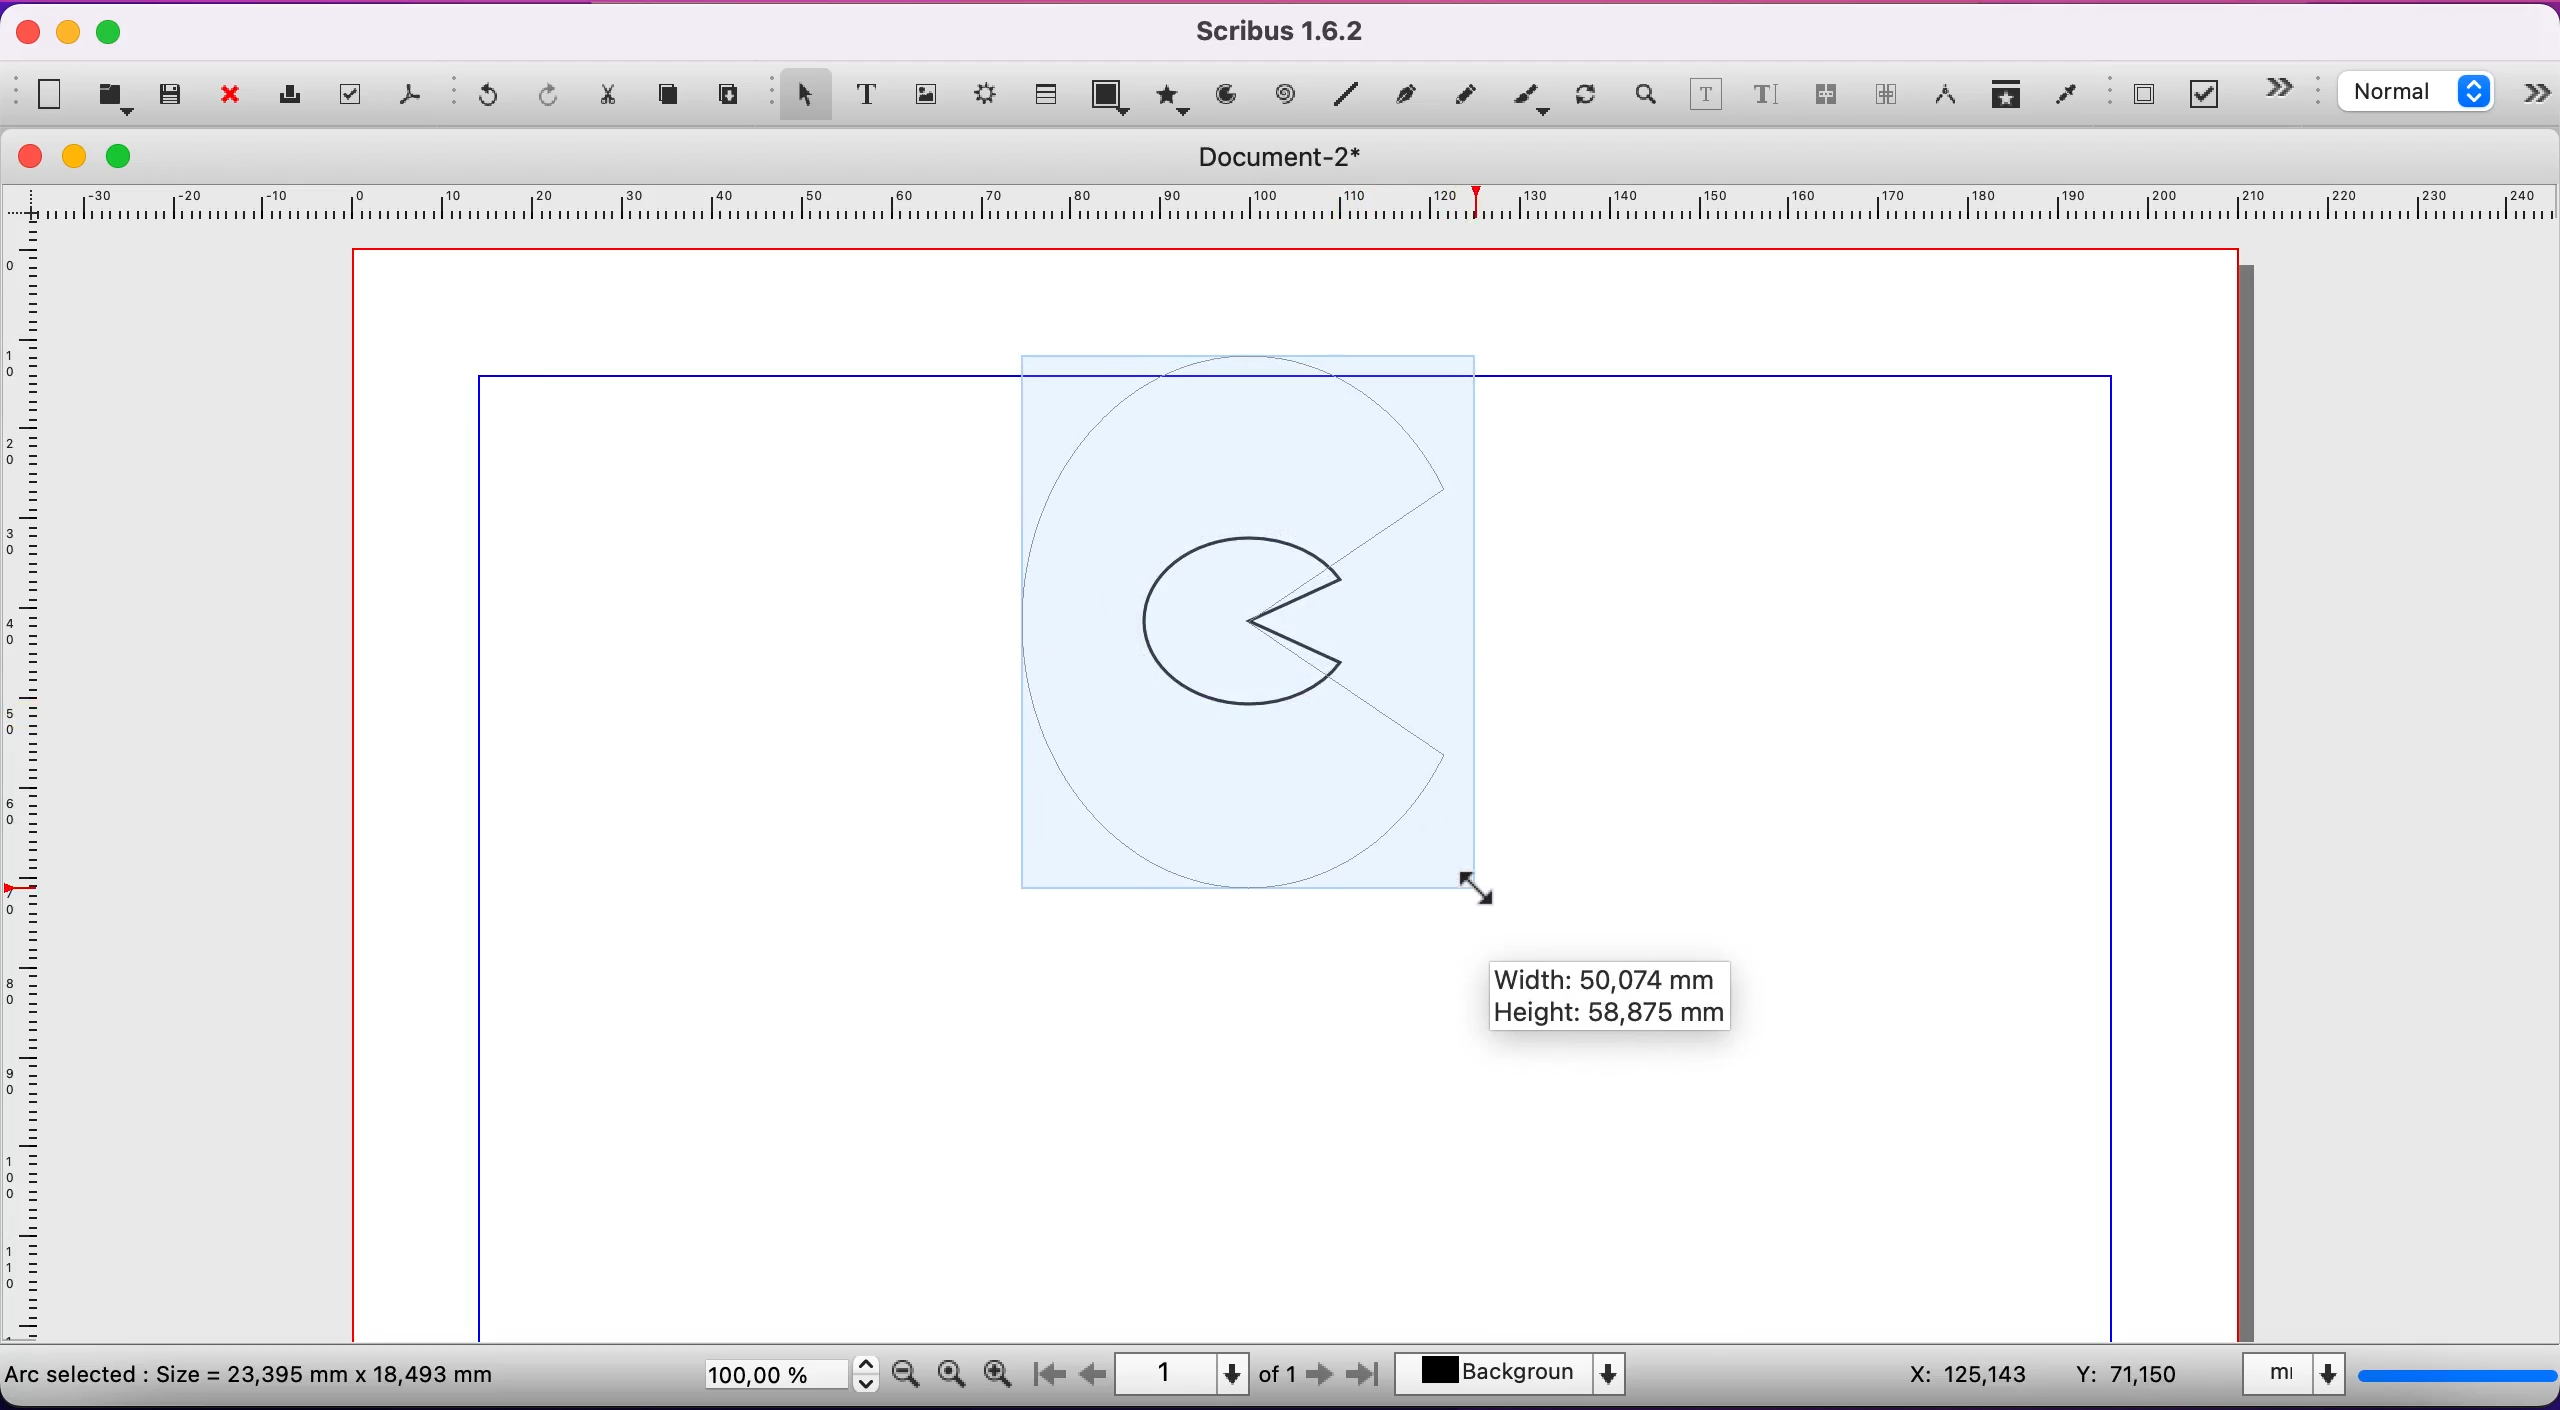  Describe the element at coordinates (1226, 95) in the screenshot. I see `arc` at that location.